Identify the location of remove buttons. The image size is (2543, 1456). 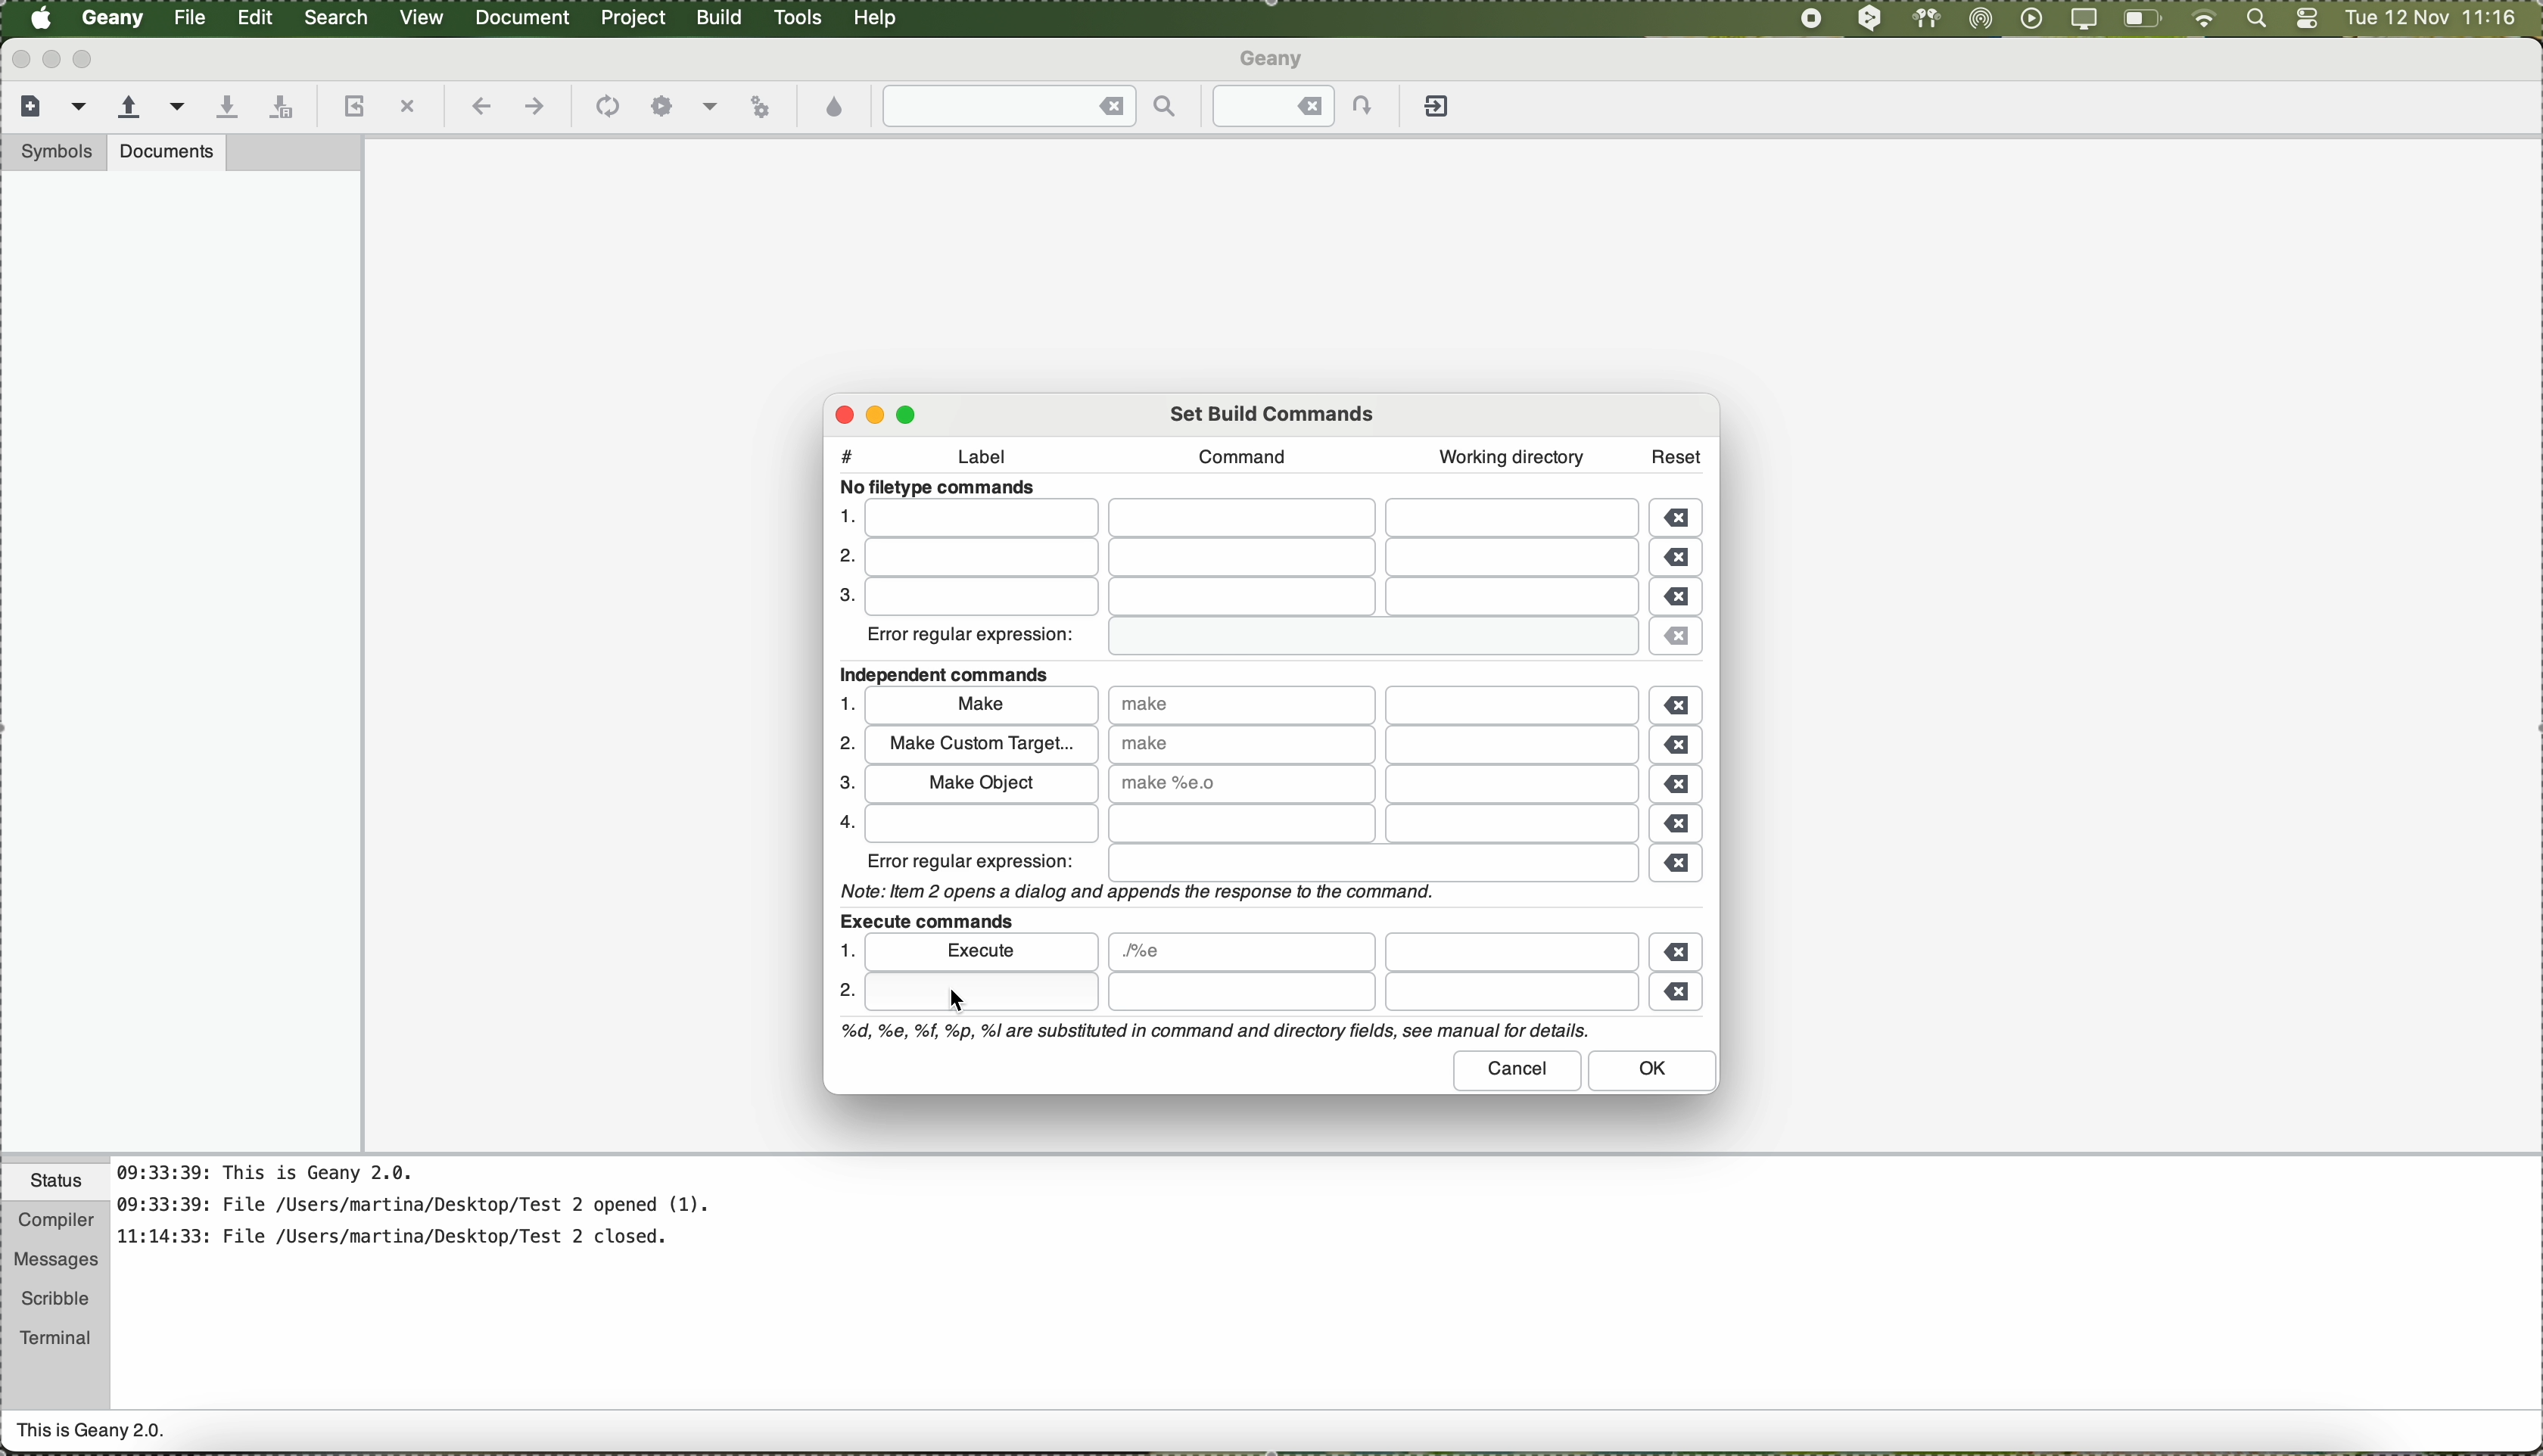
(1681, 756).